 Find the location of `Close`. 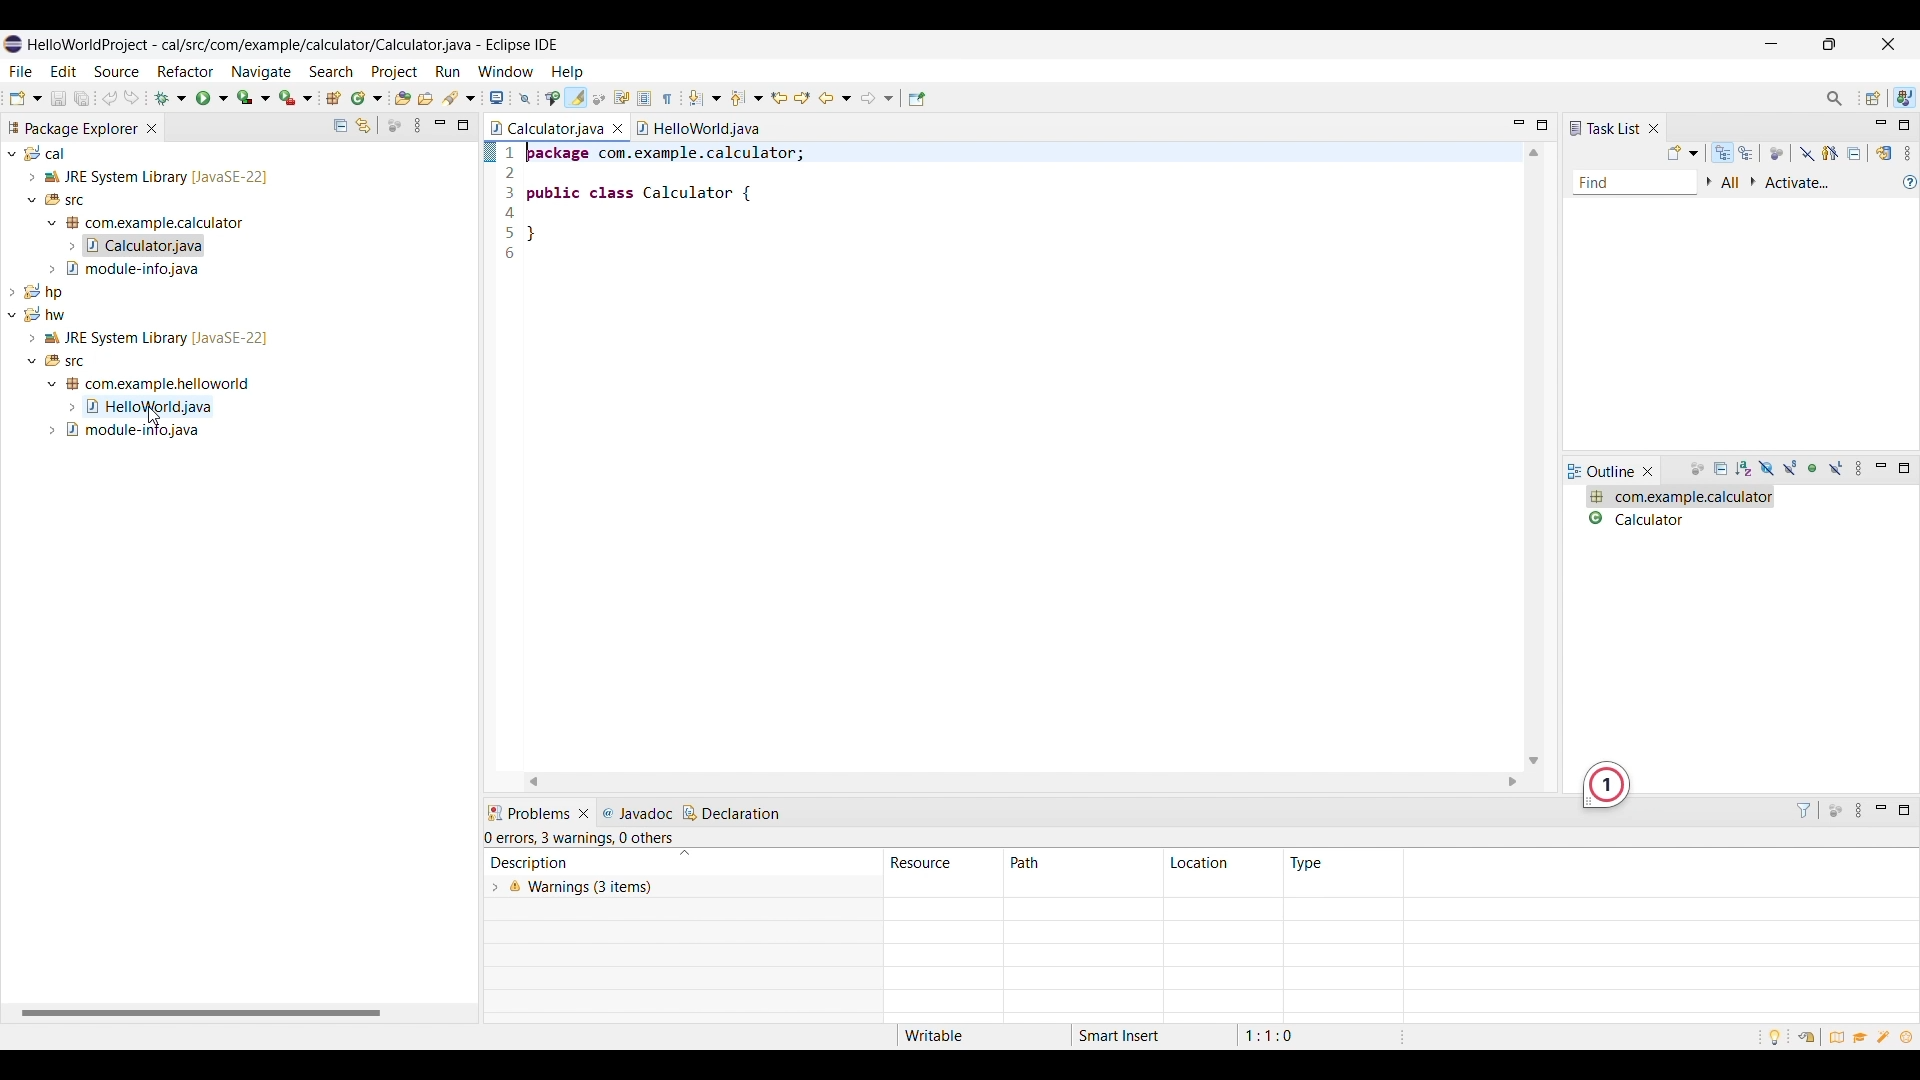

Close is located at coordinates (584, 814).